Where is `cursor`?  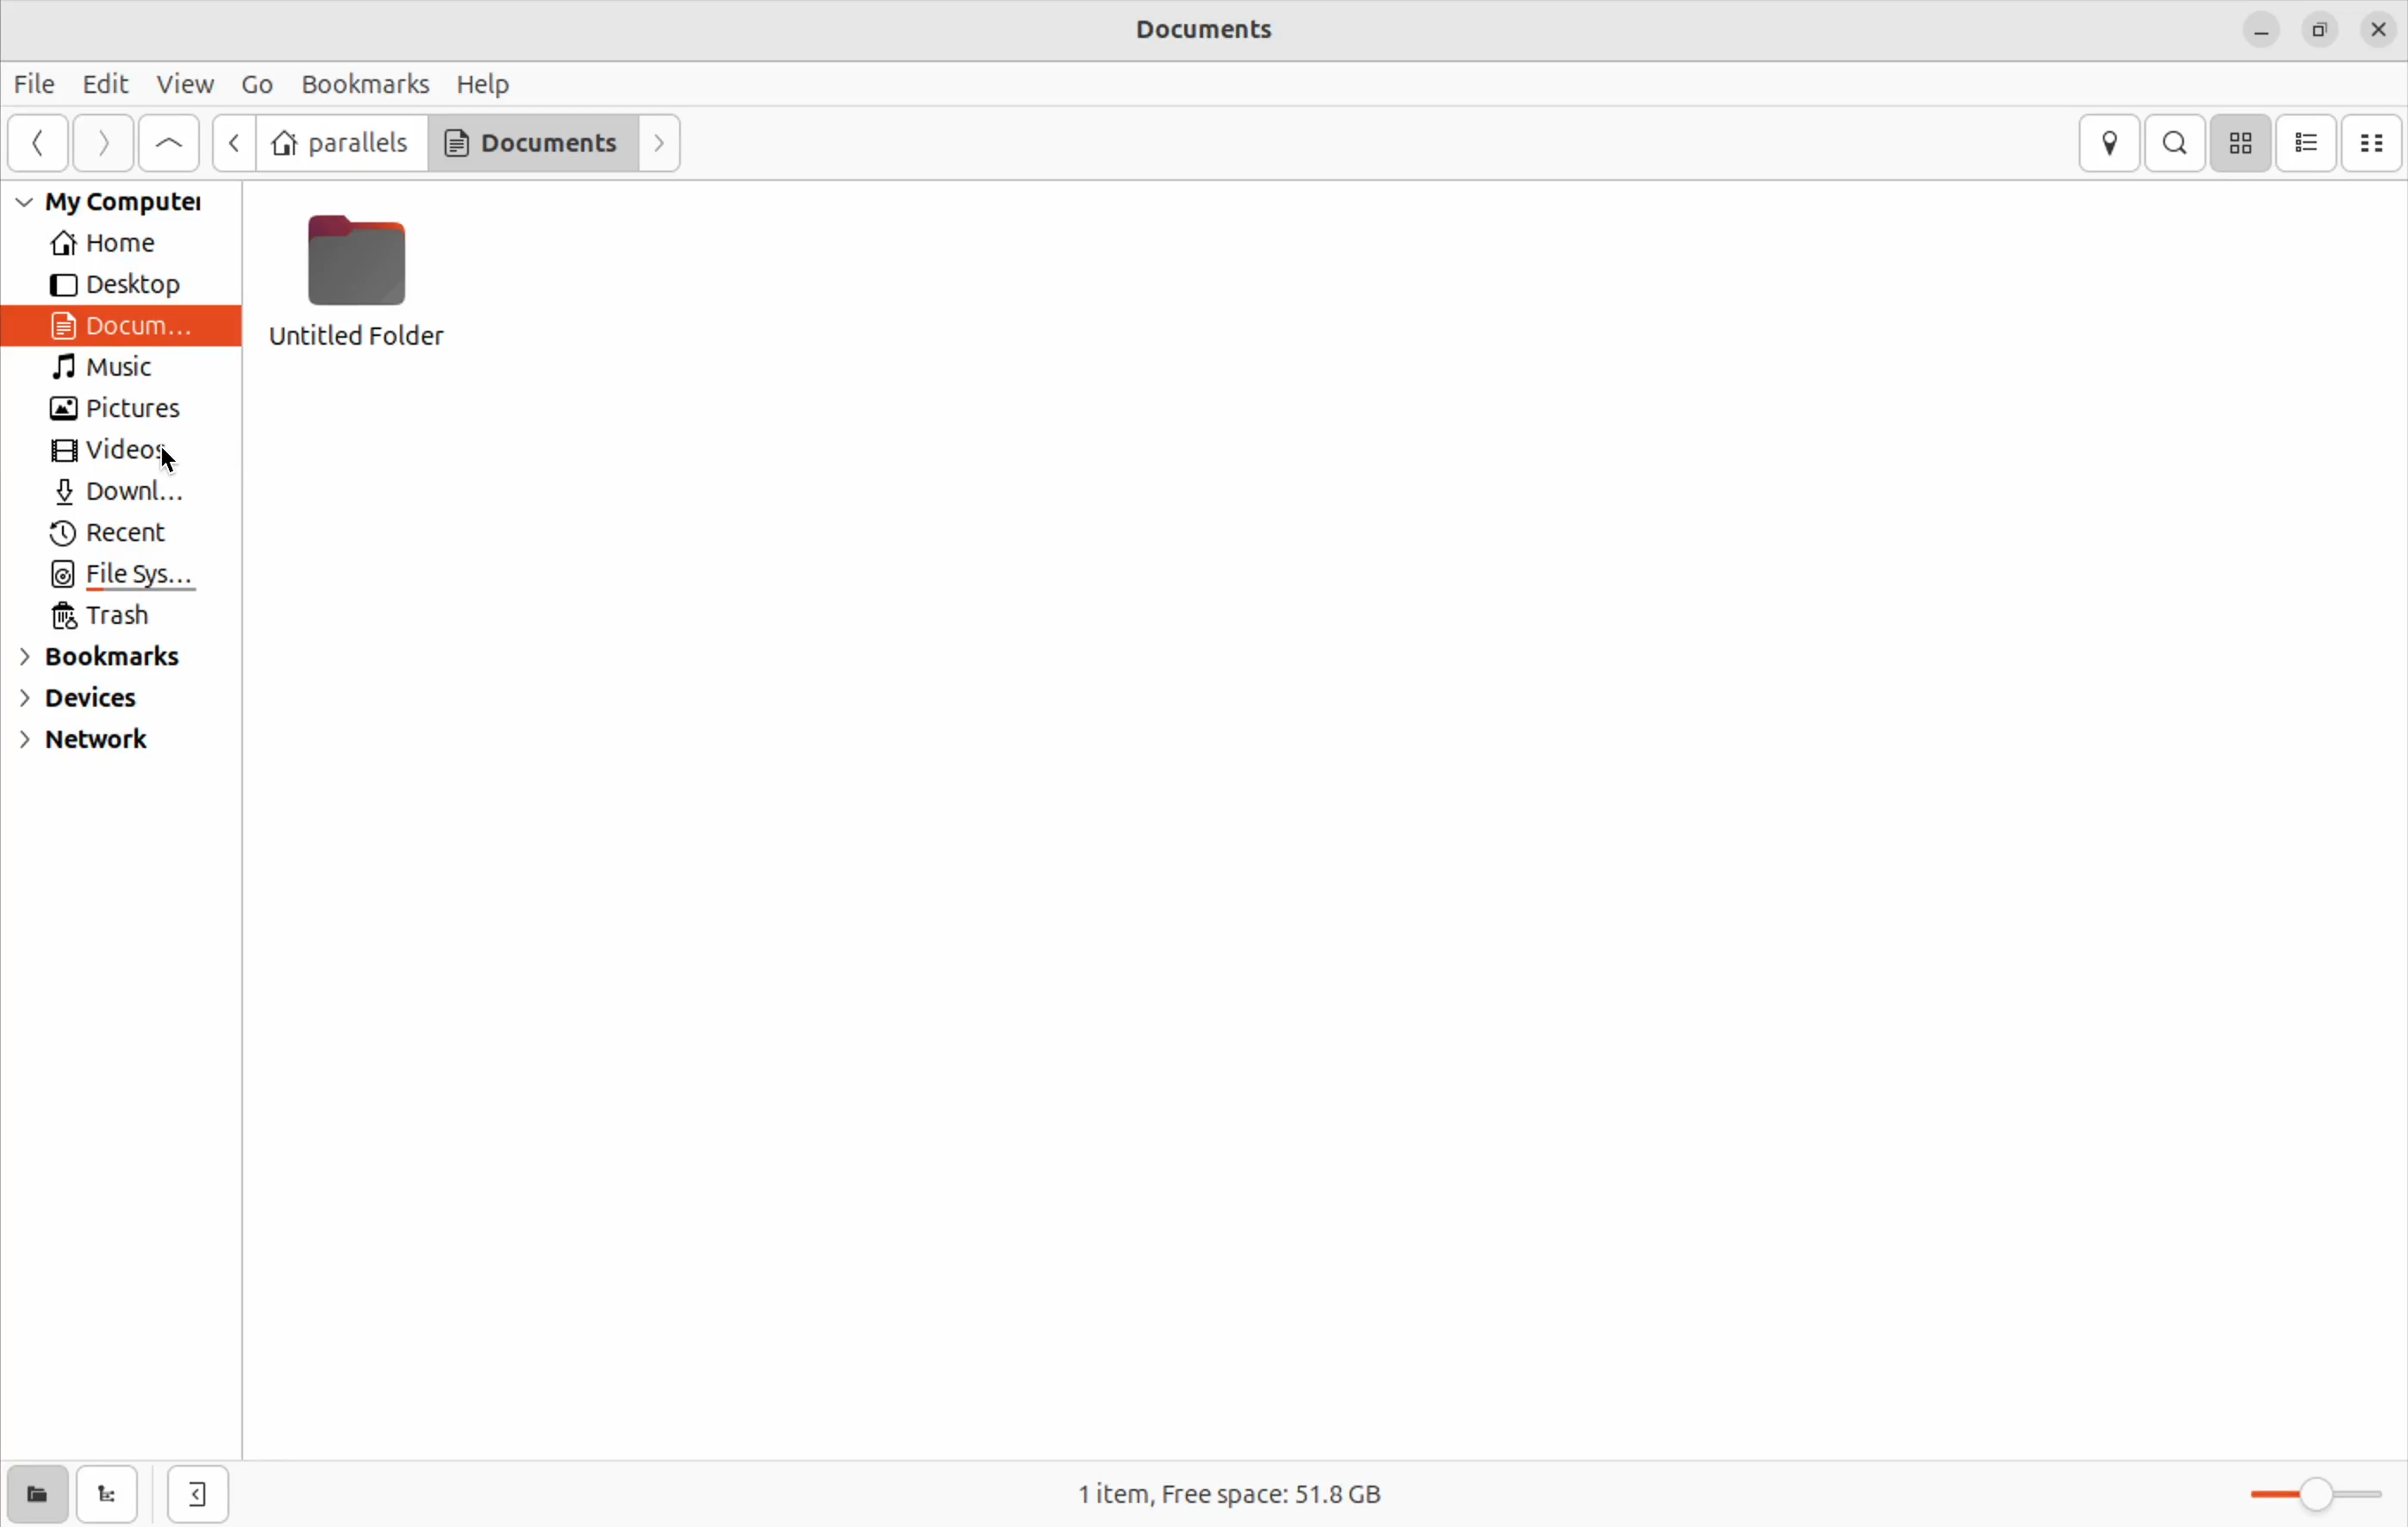 cursor is located at coordinates (174, 465).